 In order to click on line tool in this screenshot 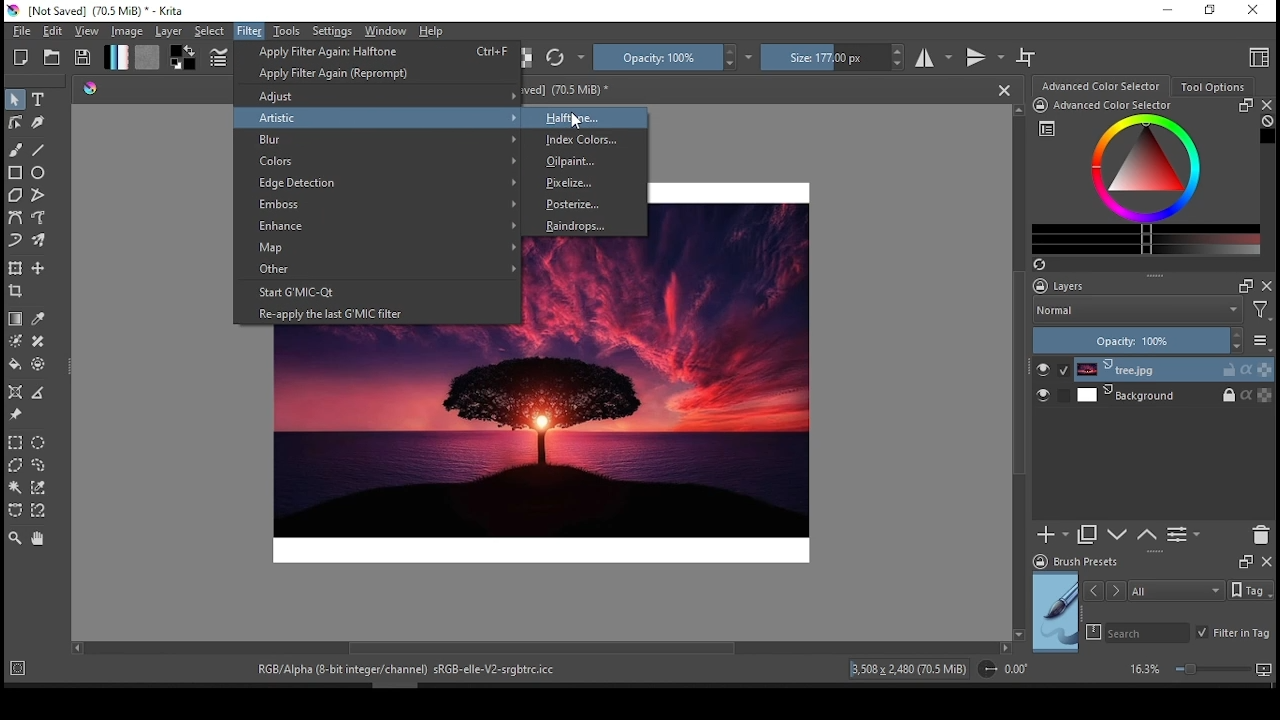, I will do `click(39, 149)`.